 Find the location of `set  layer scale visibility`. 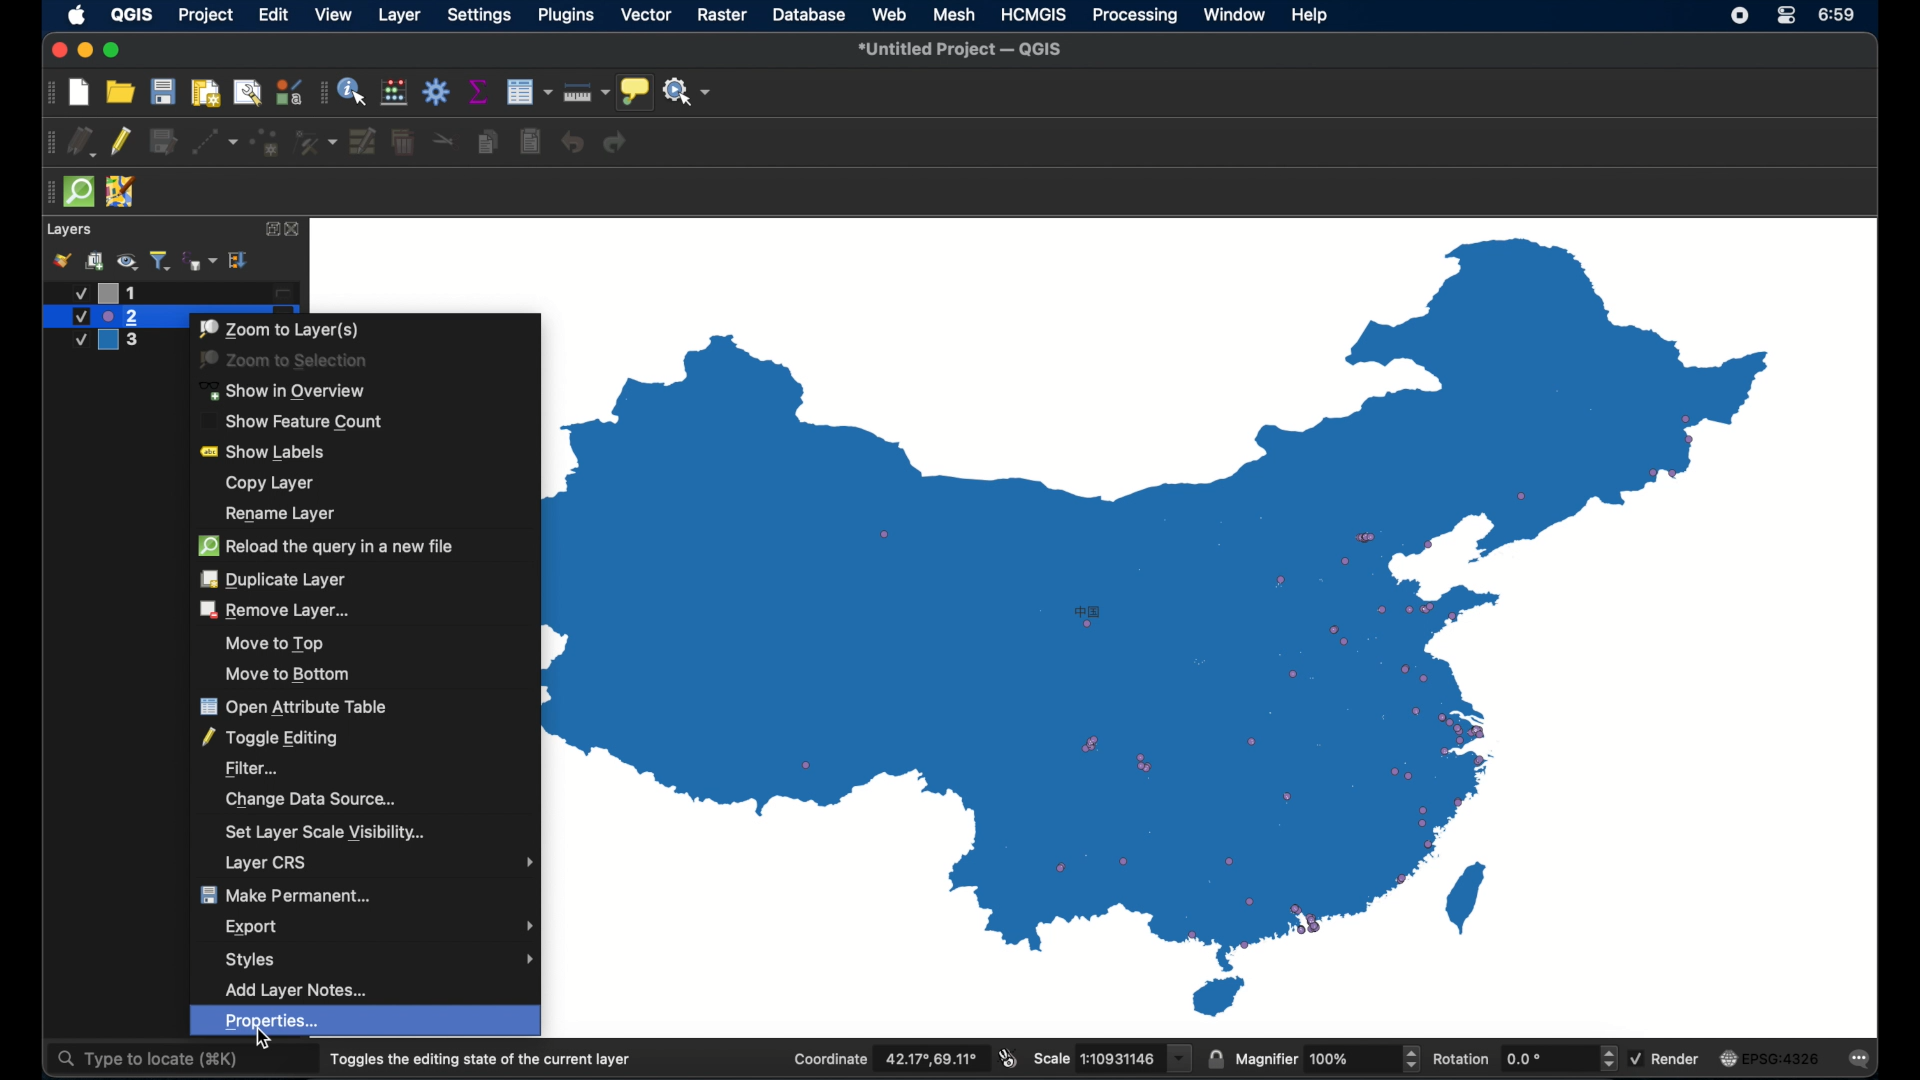

set  layer scale visibility is located at coordinates (323, 832).